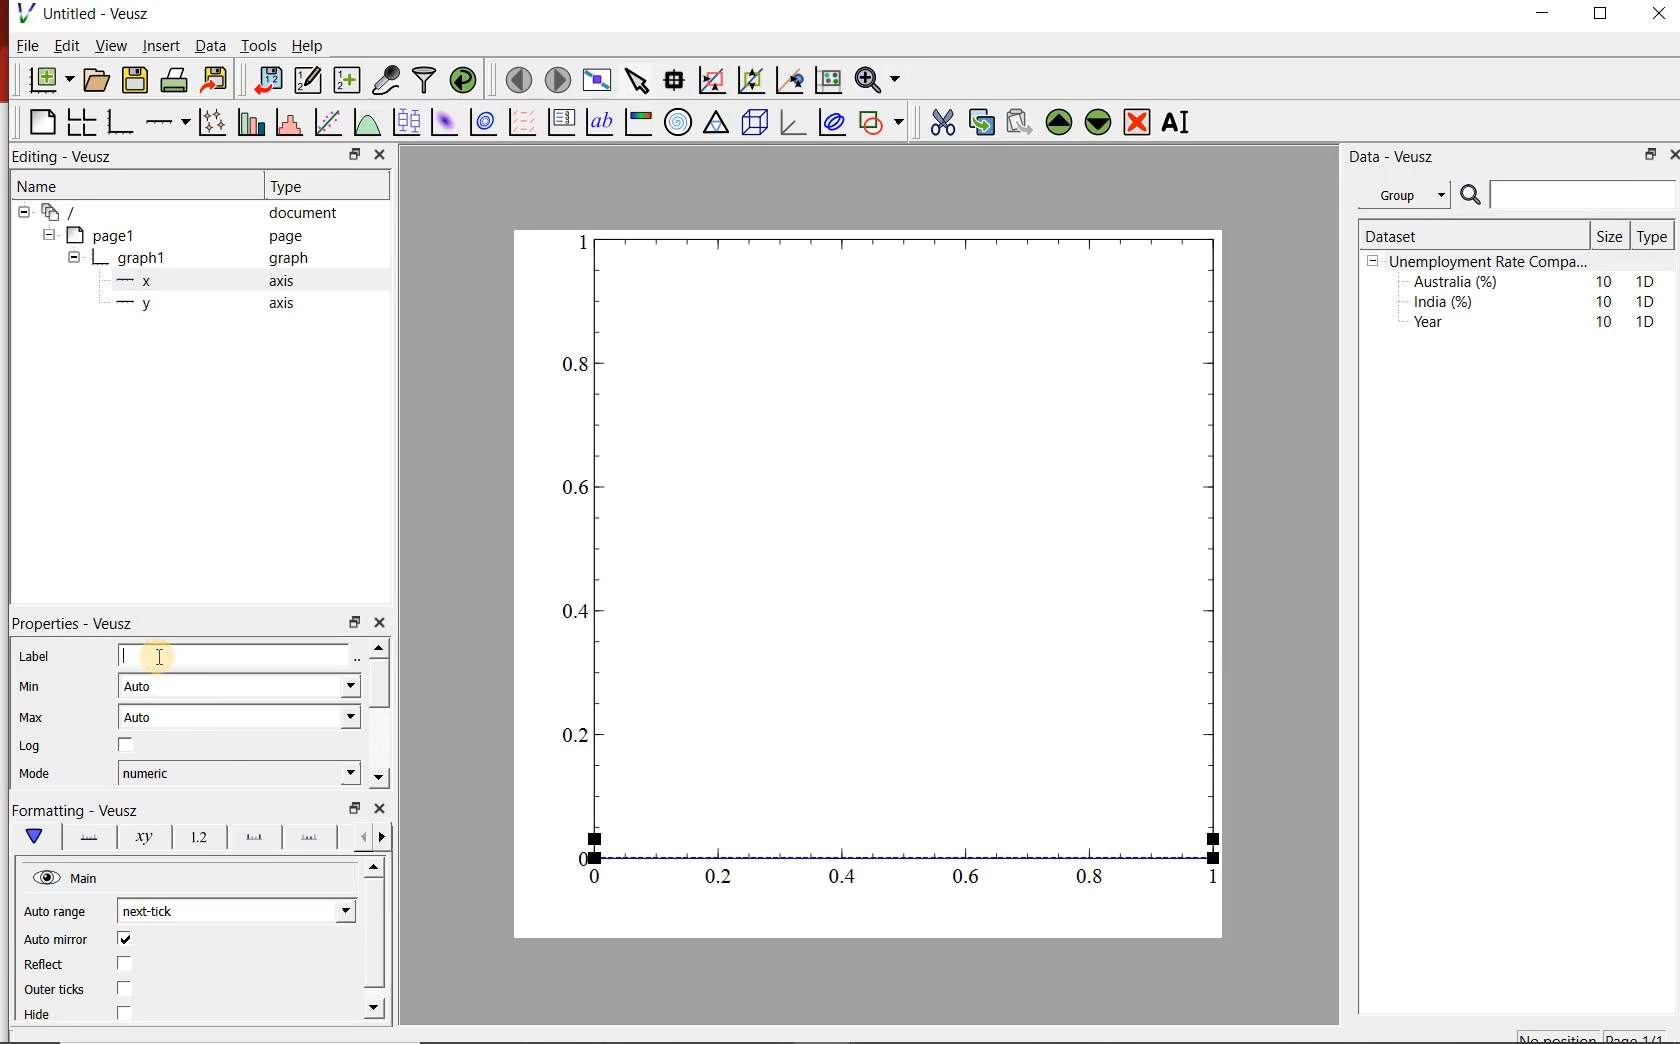  Describe the element at coordinates (870, 584) in the screenshot. I see `graph chart` at that location.